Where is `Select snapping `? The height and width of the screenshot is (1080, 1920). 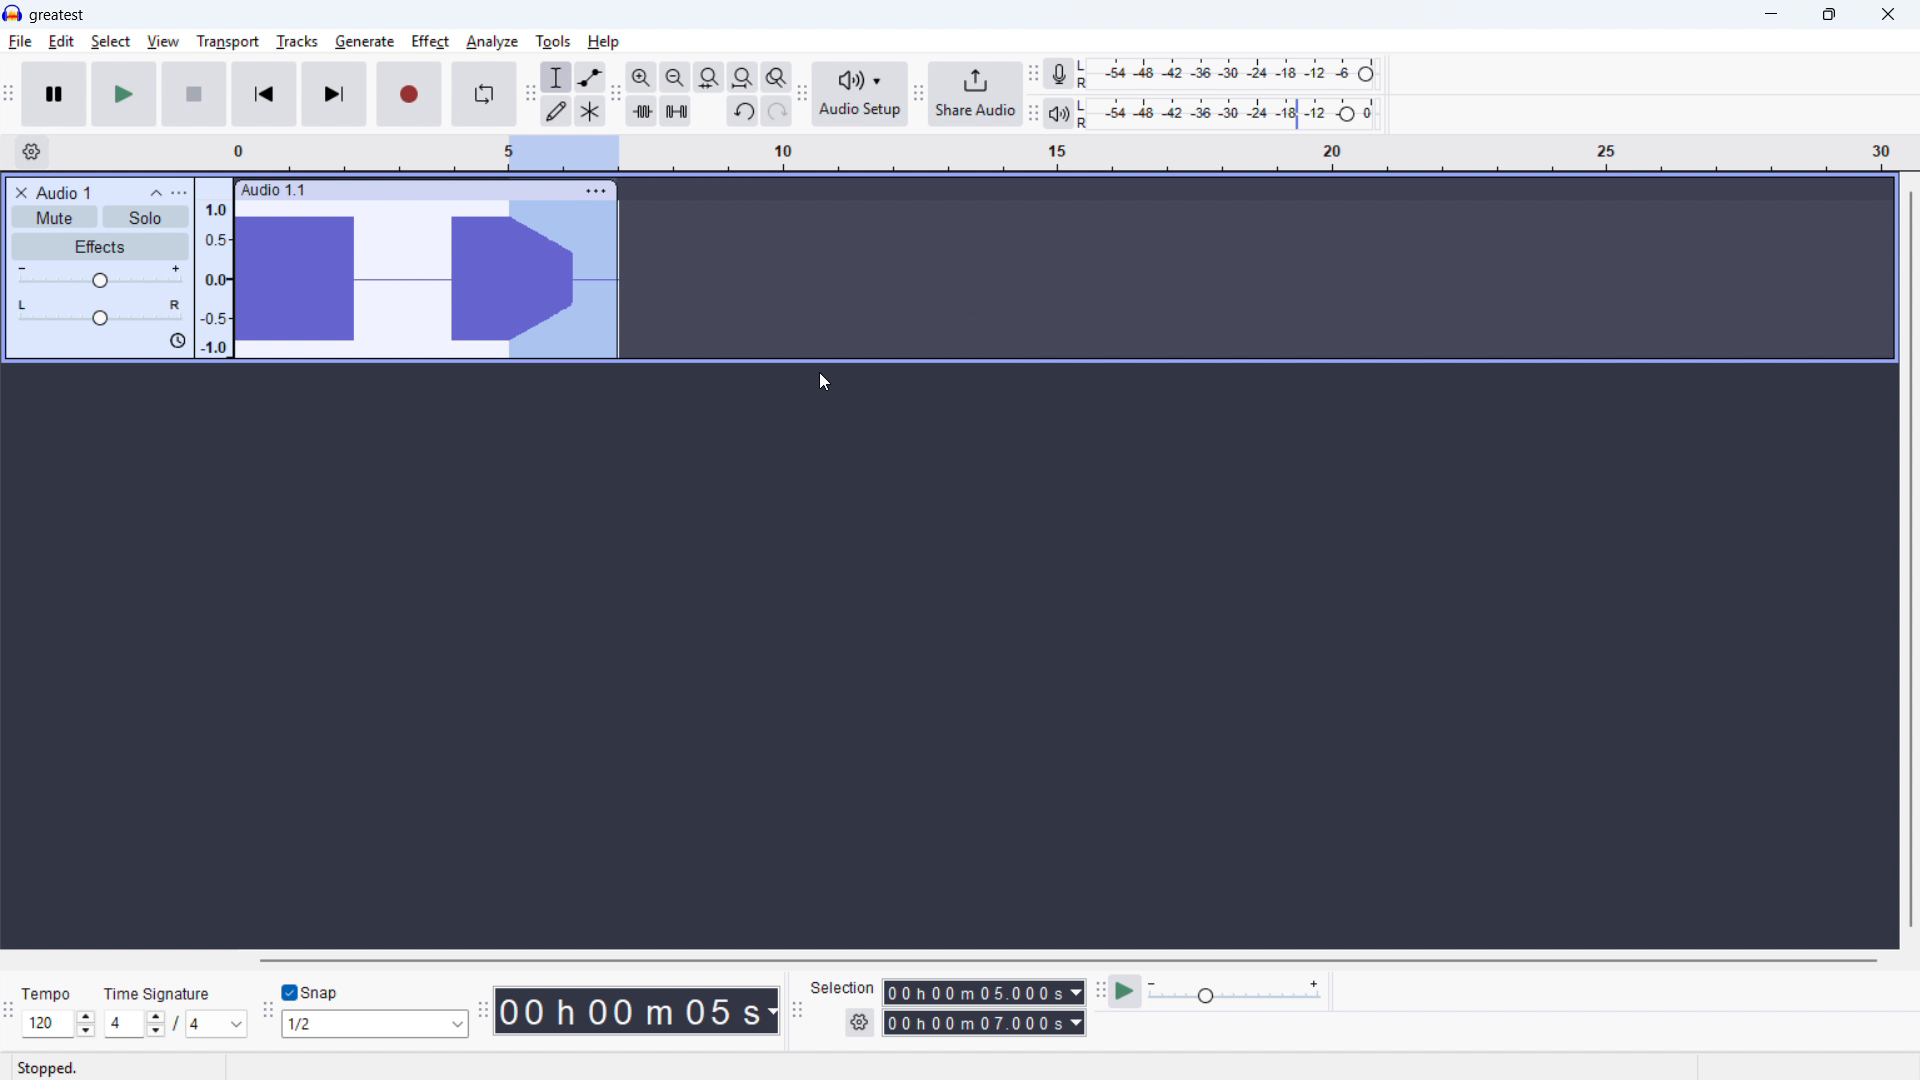 Select snapping  is located at coordinates (375, 1023).